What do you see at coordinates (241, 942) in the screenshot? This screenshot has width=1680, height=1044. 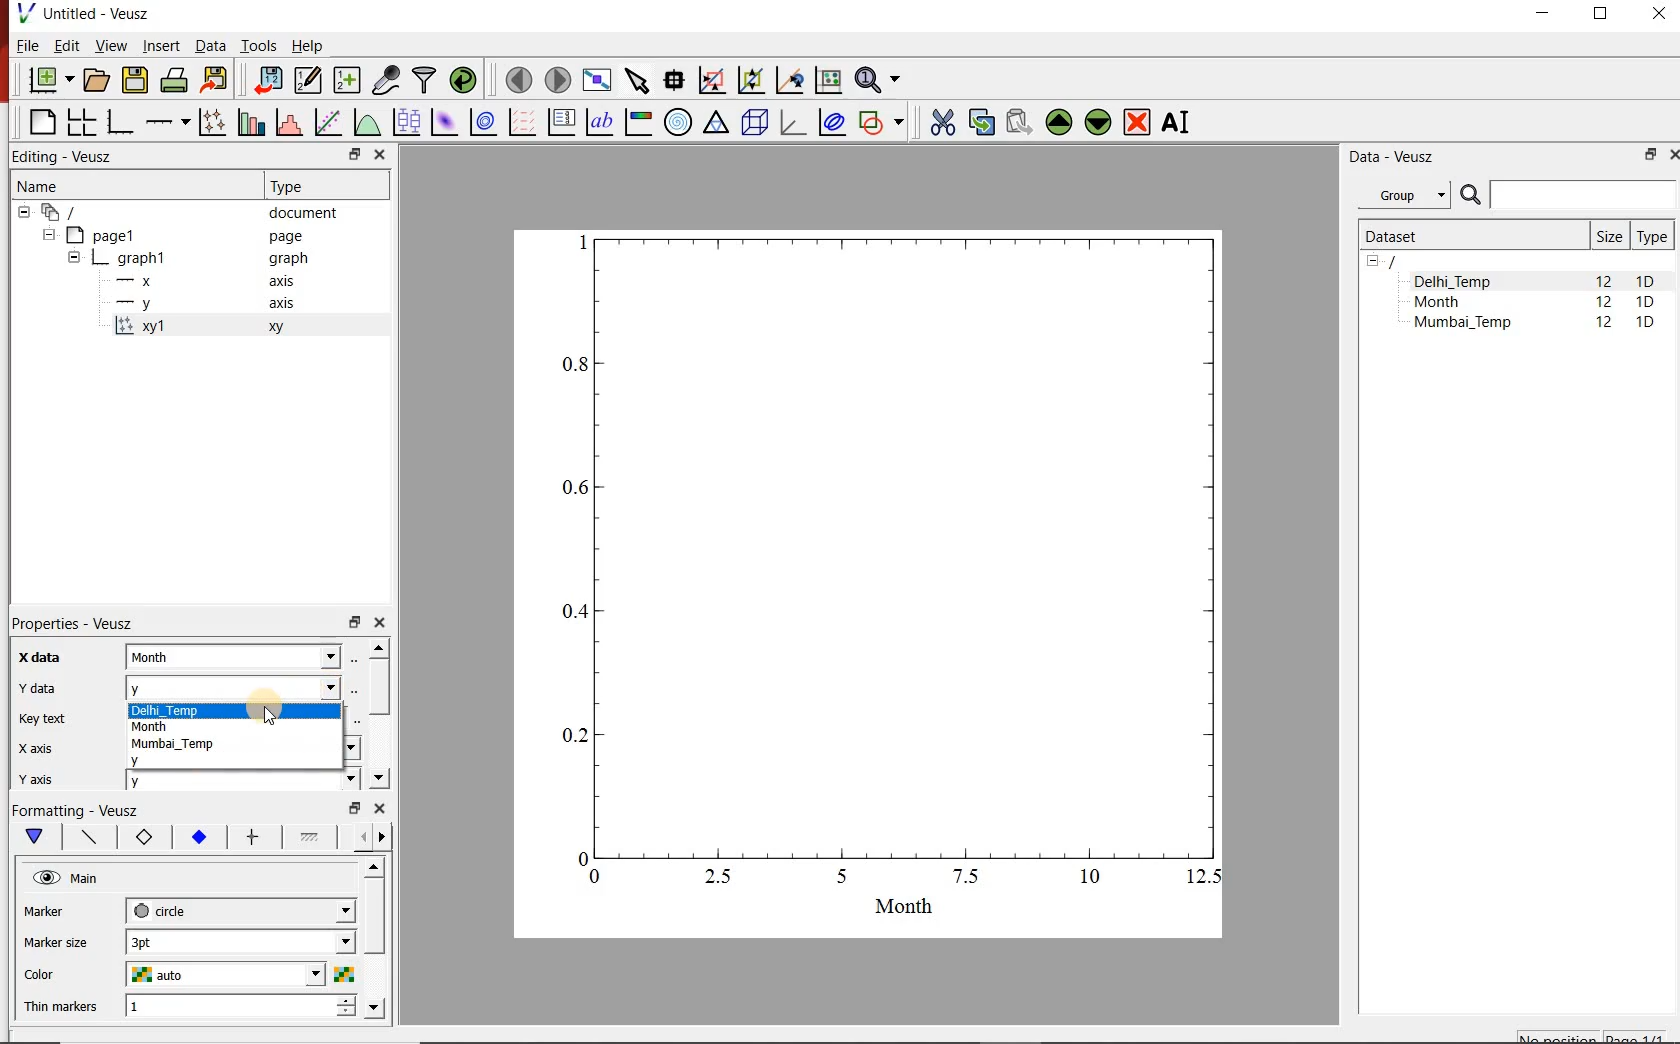 I see `3pt` at bounding box center [241, 942].